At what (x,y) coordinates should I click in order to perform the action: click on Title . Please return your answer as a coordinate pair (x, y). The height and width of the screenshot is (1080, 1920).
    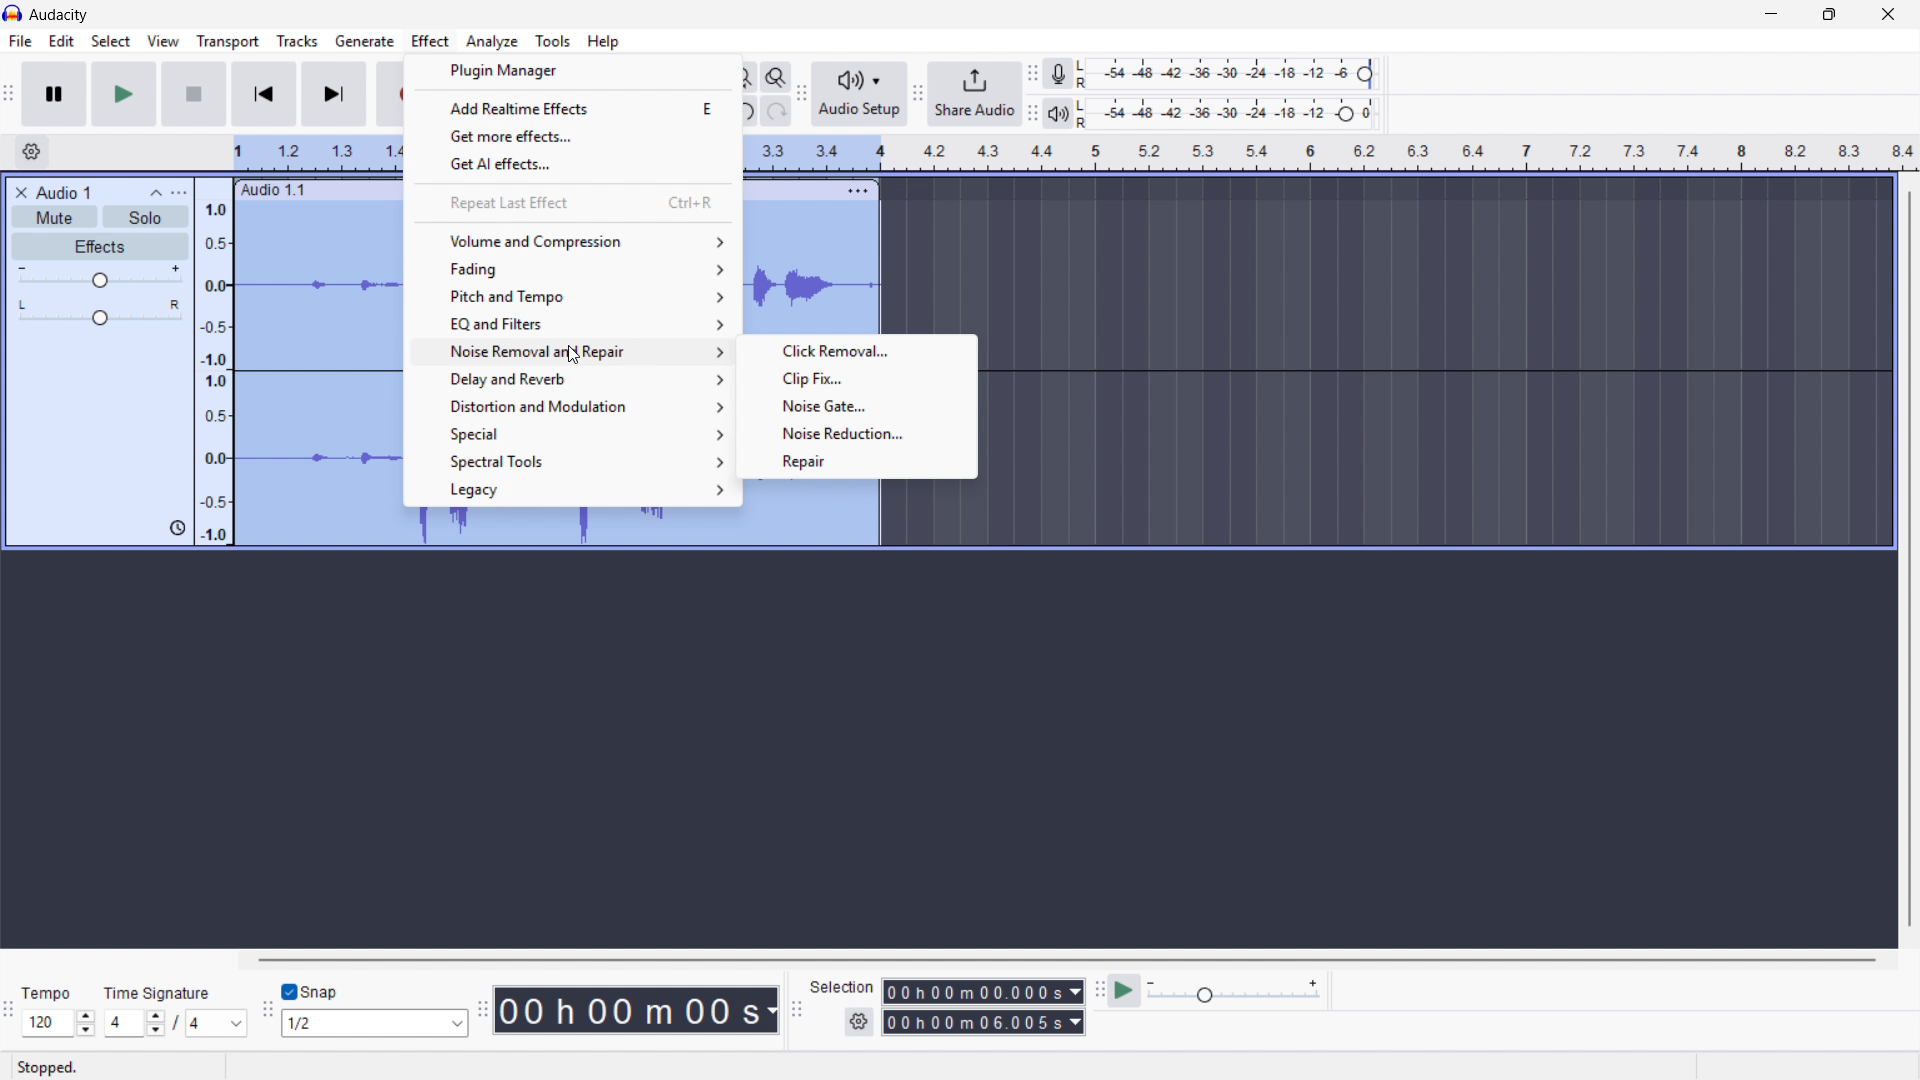
    Looking at the image, I should click on (60, 15).